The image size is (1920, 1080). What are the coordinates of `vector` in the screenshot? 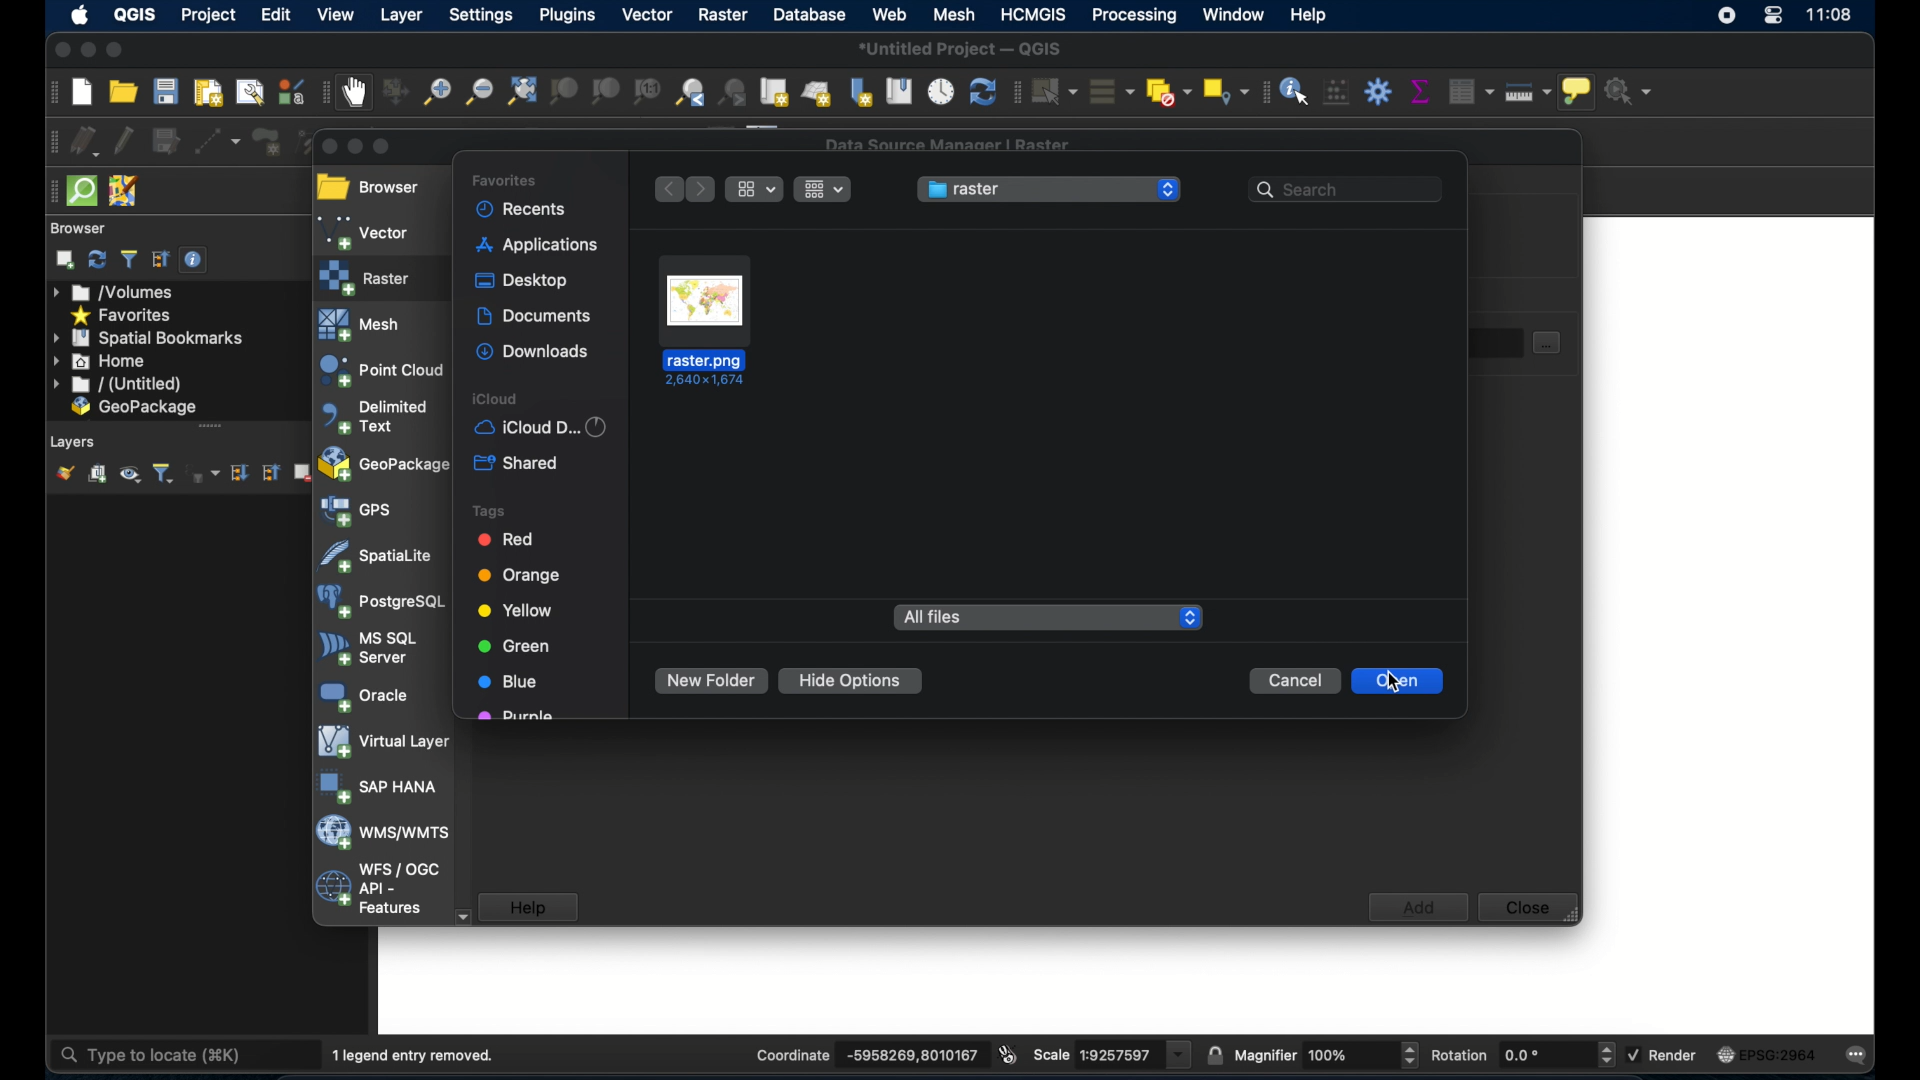 It's located at (367, 230).